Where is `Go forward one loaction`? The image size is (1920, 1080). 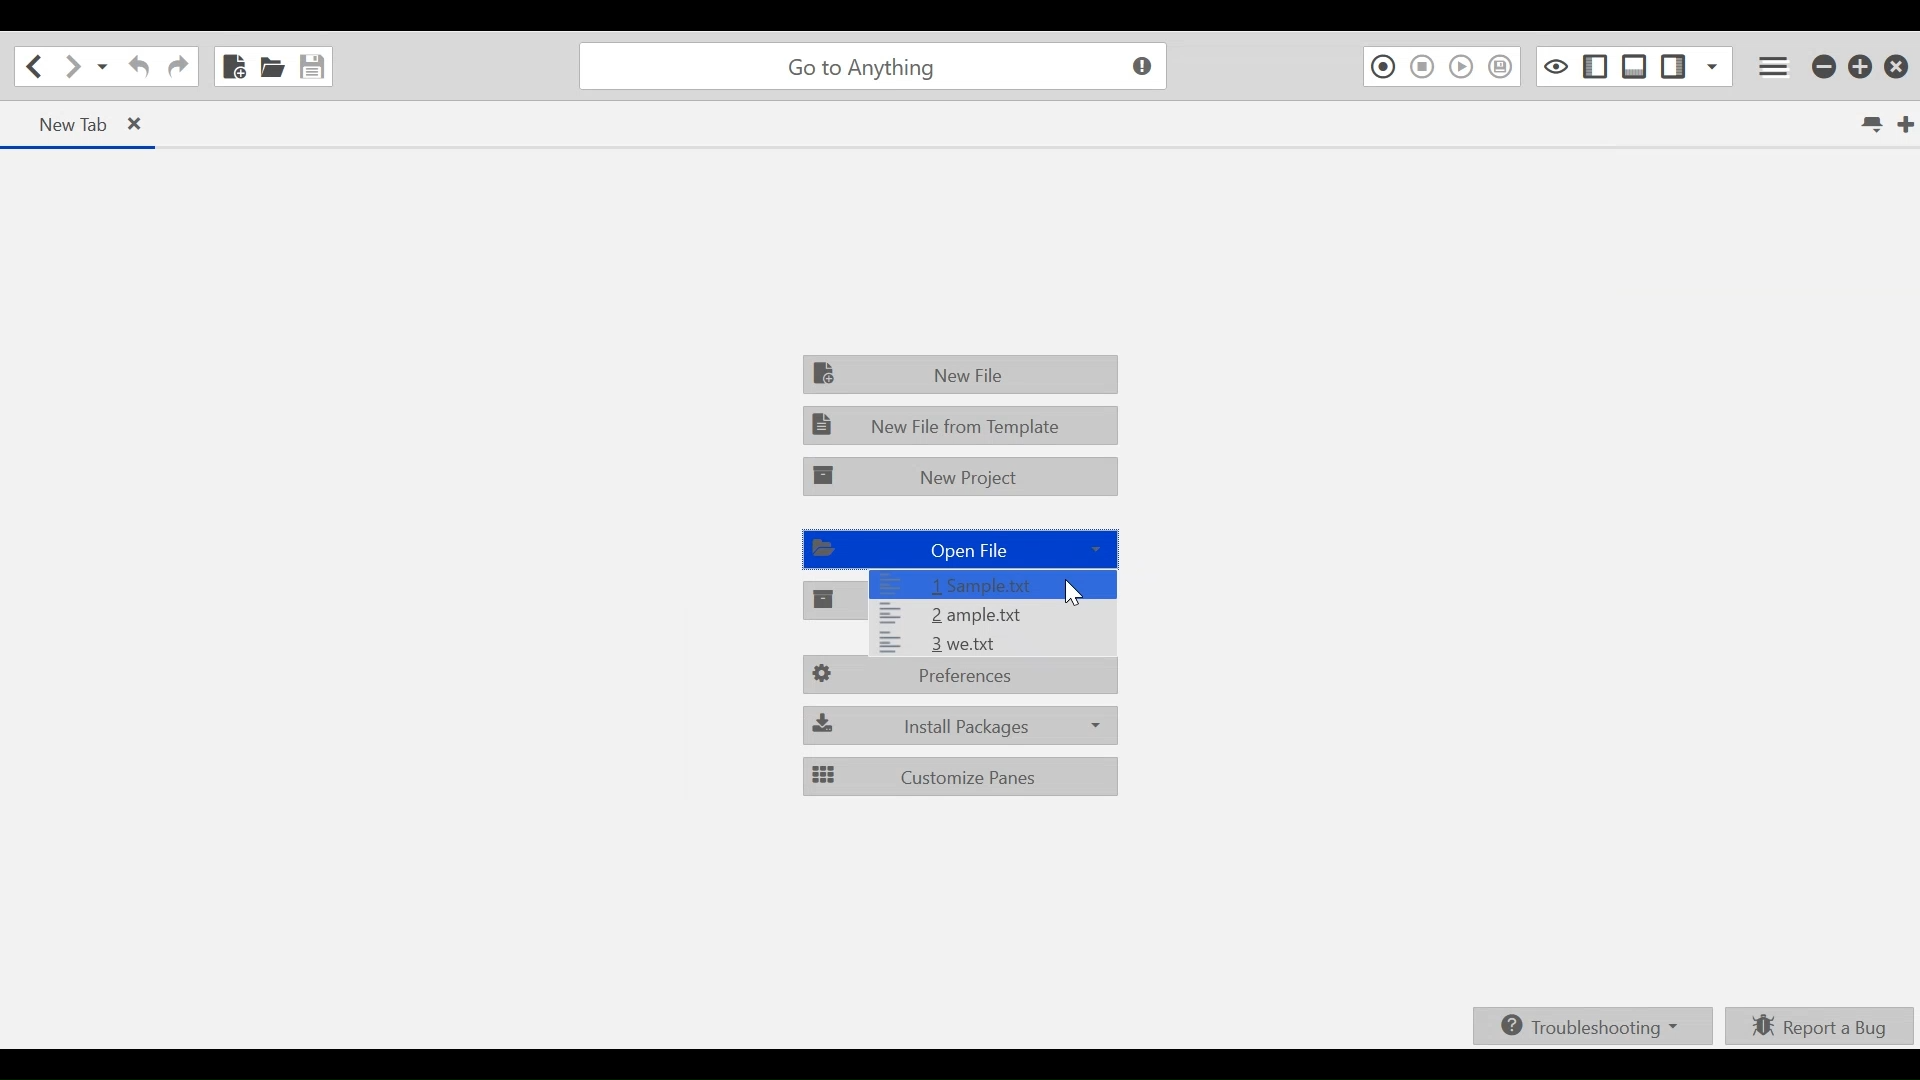
Go forward one loaction is located at coordinates (71, 67).